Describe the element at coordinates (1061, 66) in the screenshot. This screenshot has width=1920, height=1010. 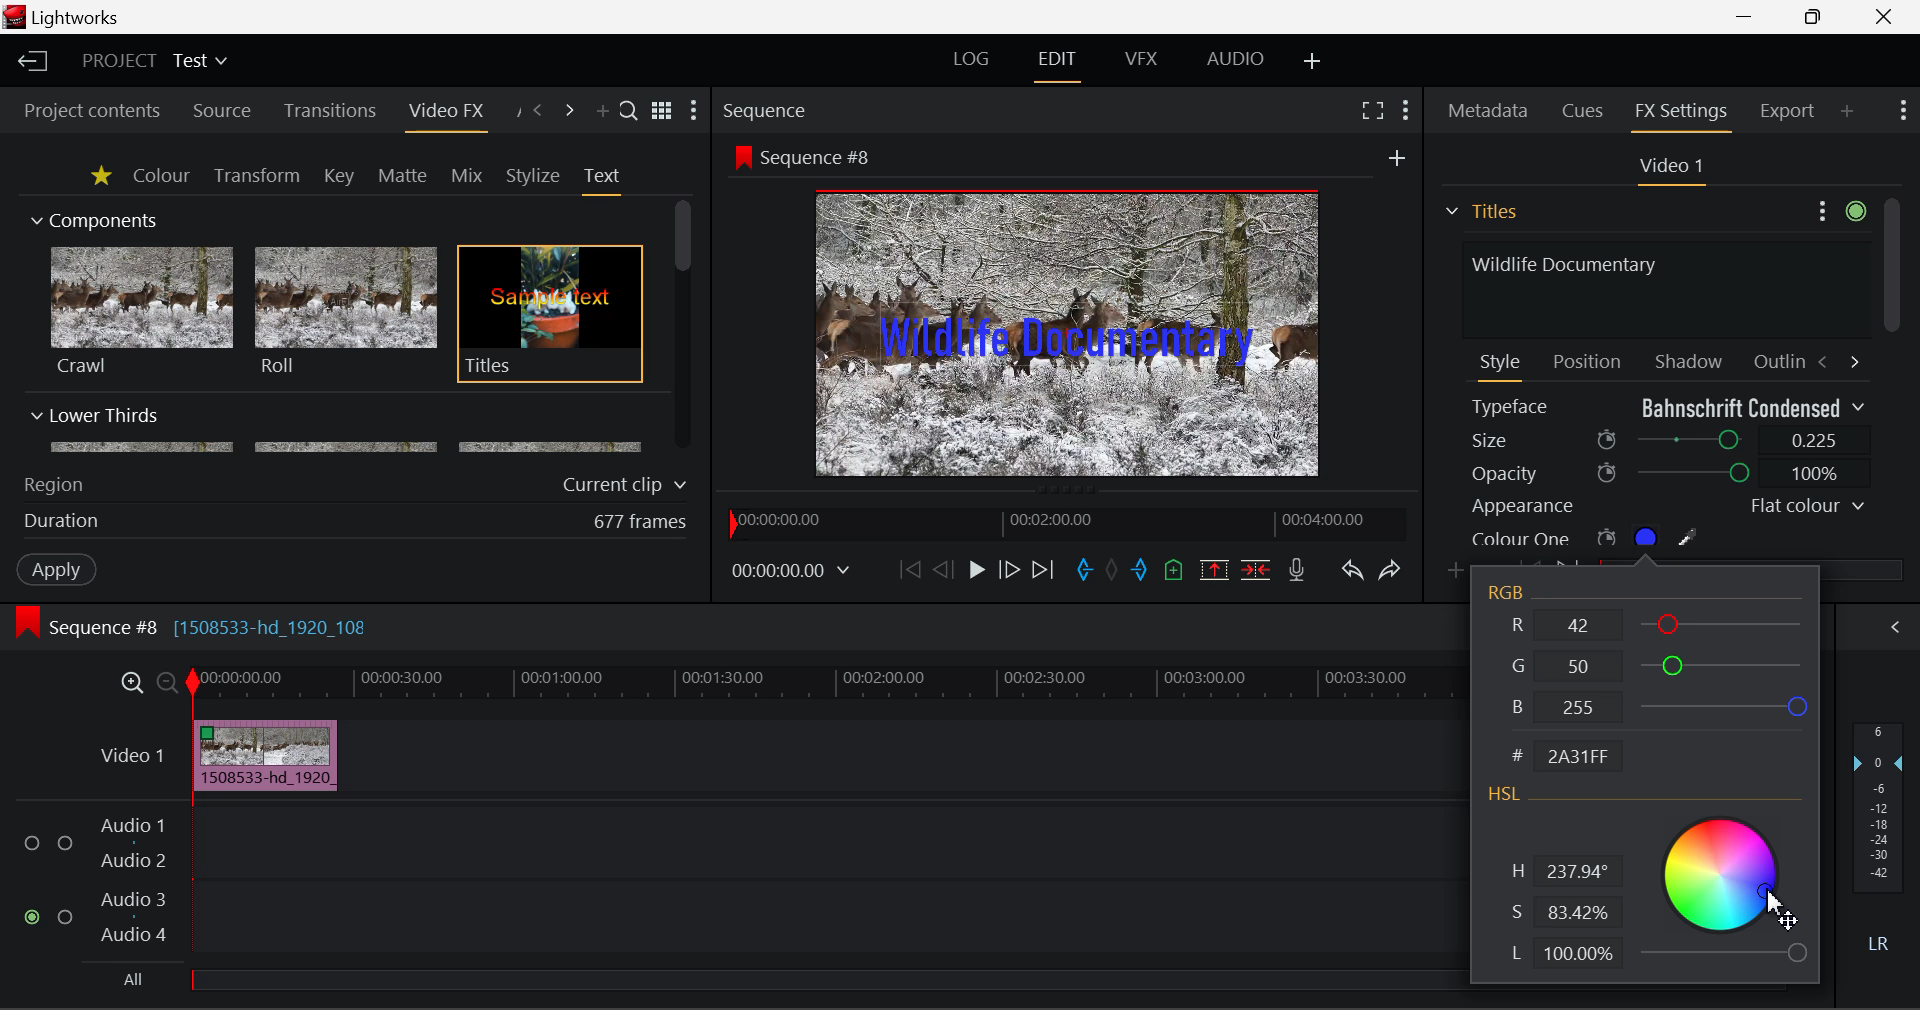
I see `EDIT Layout Open` at that location.